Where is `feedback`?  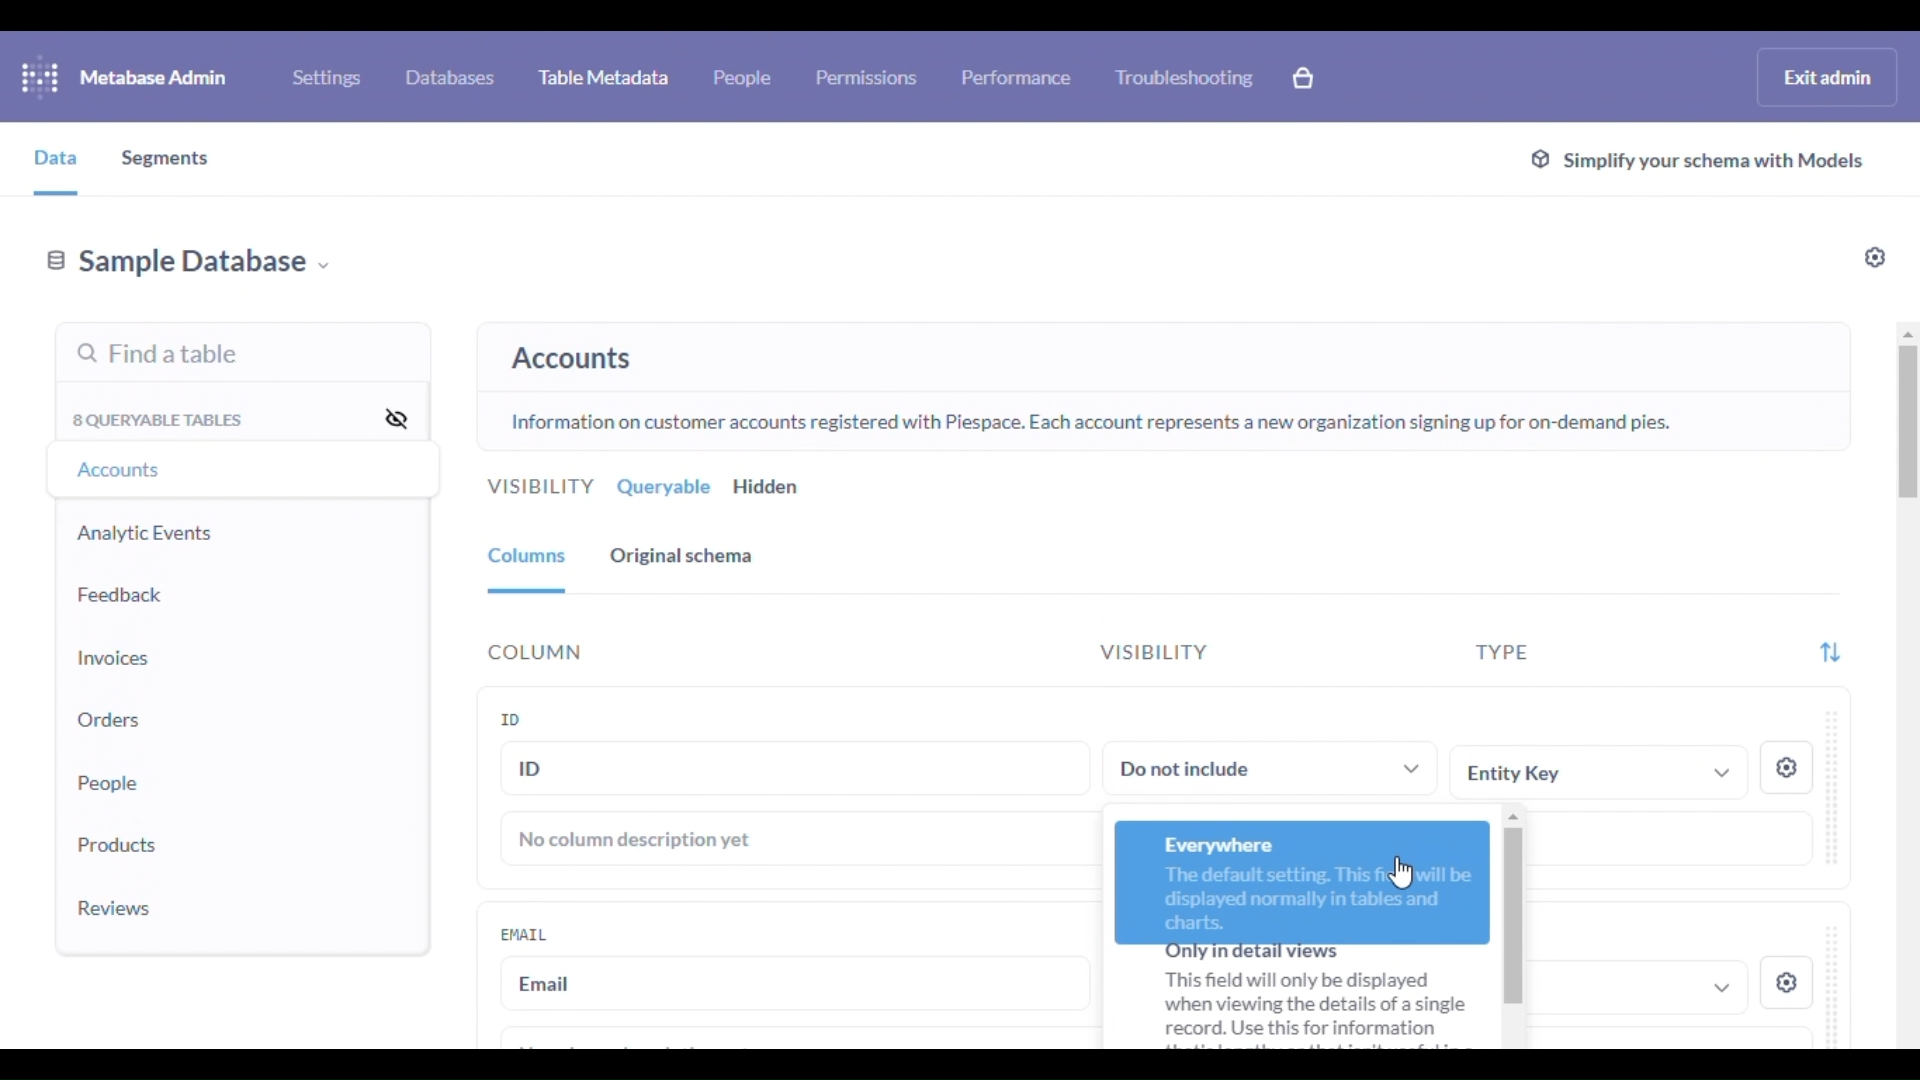
feedback is located at coordinates (121, 595).